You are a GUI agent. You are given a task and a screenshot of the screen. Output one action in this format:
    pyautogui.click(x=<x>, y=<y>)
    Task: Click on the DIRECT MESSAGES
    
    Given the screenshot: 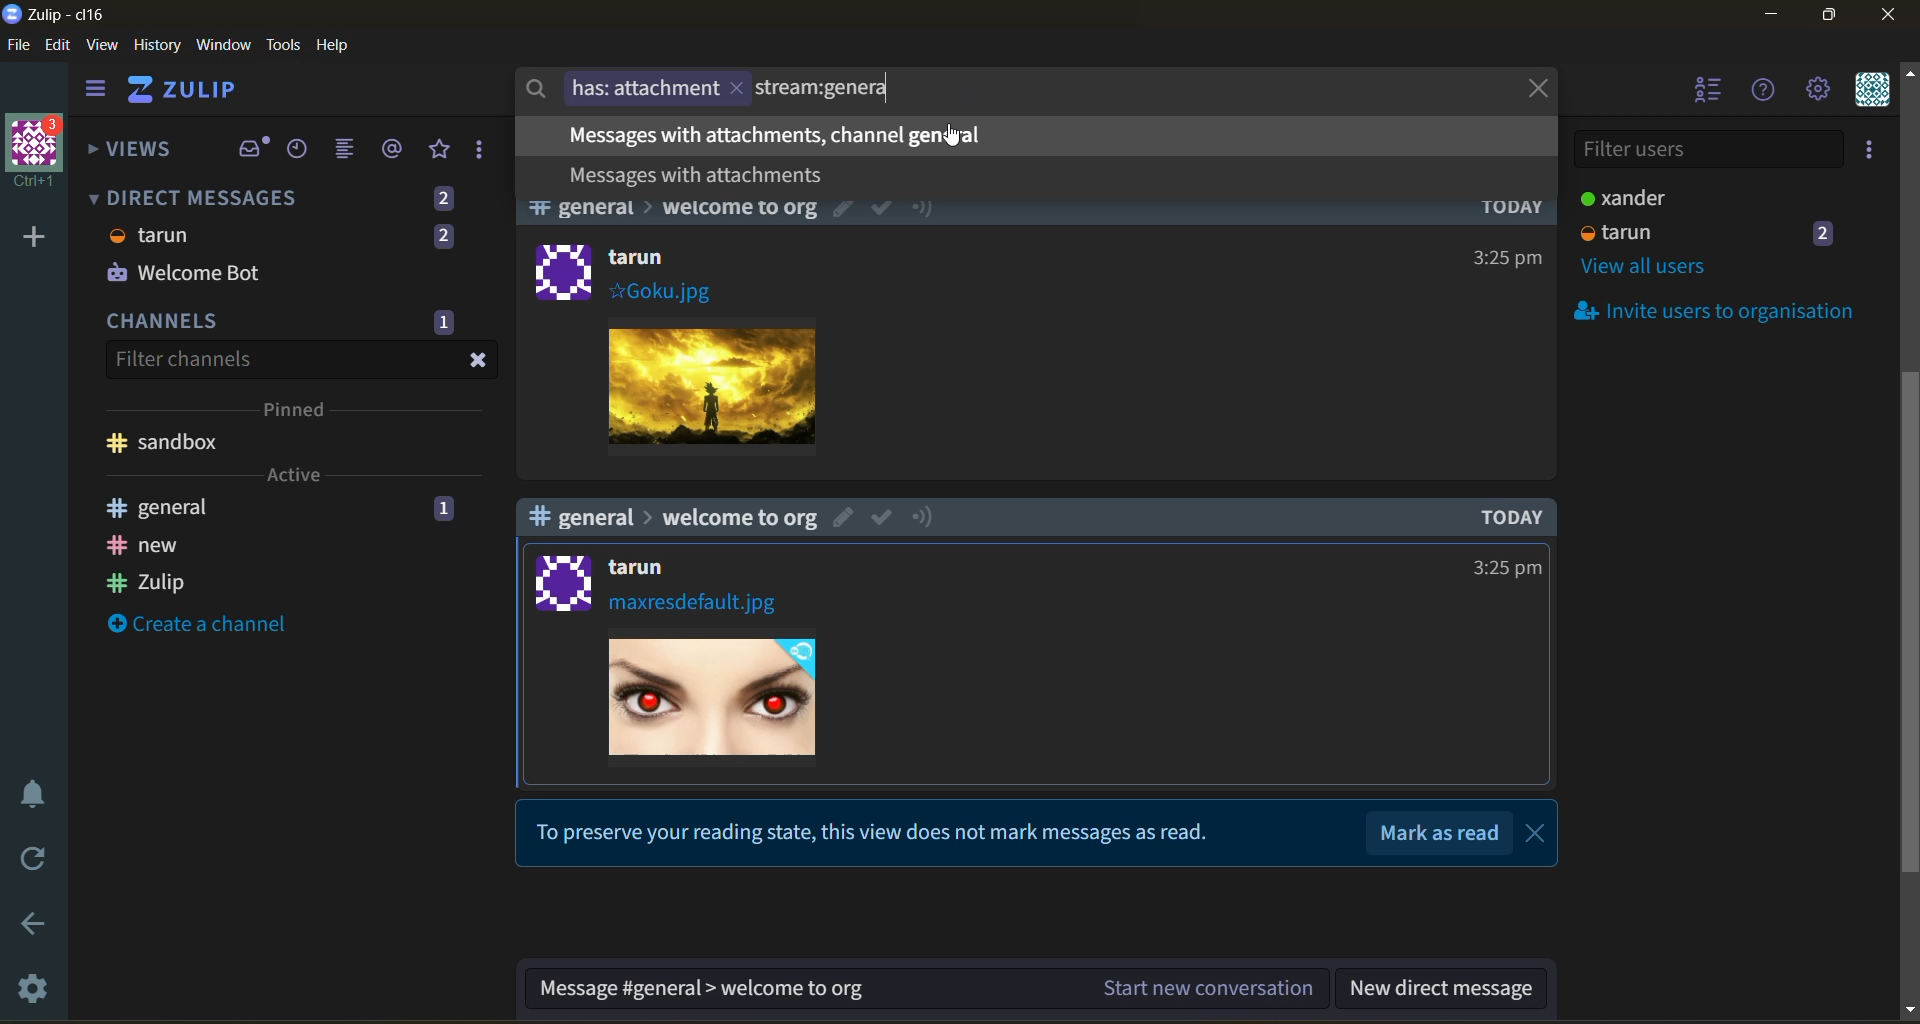 What is the action you would take?
    pyautogui.click(x=192, y=198)
    